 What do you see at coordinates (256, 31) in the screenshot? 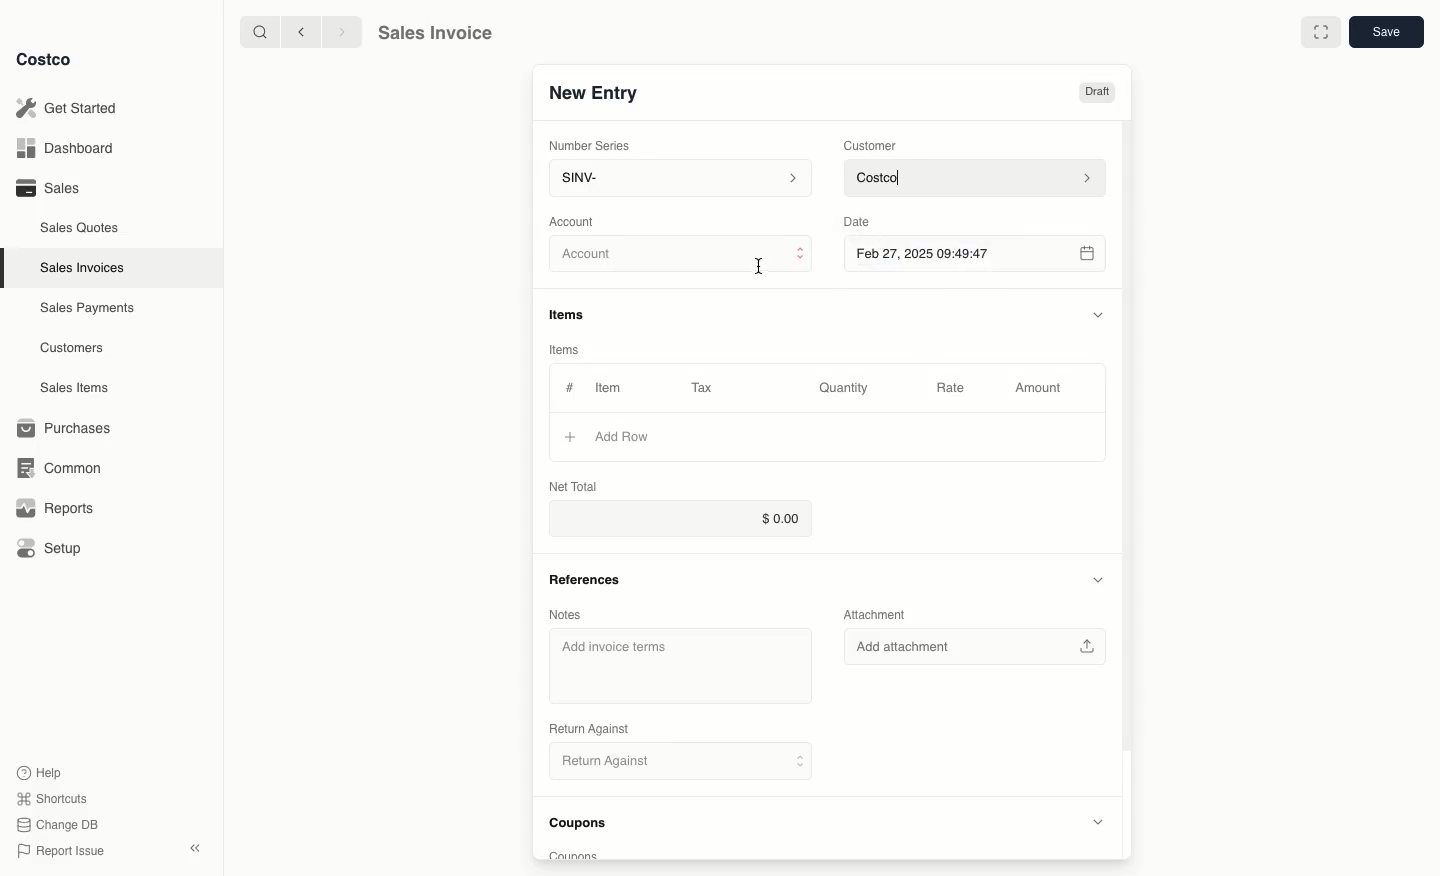
I see `search` at bounding box center [256, 31].